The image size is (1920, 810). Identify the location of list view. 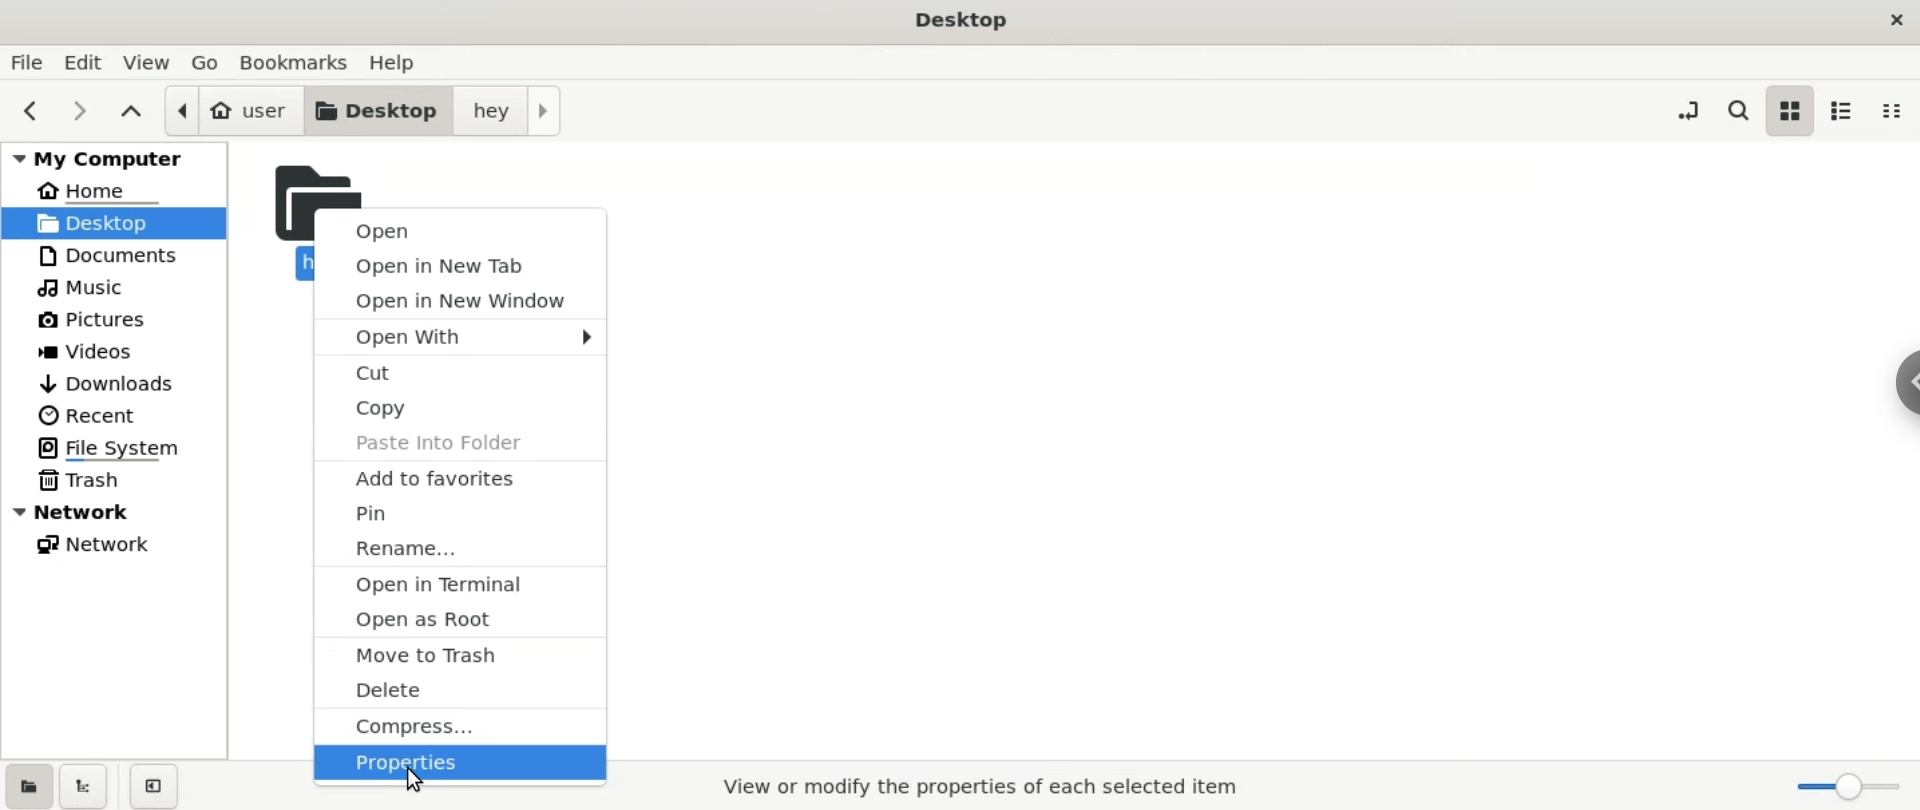
(1840, 110).